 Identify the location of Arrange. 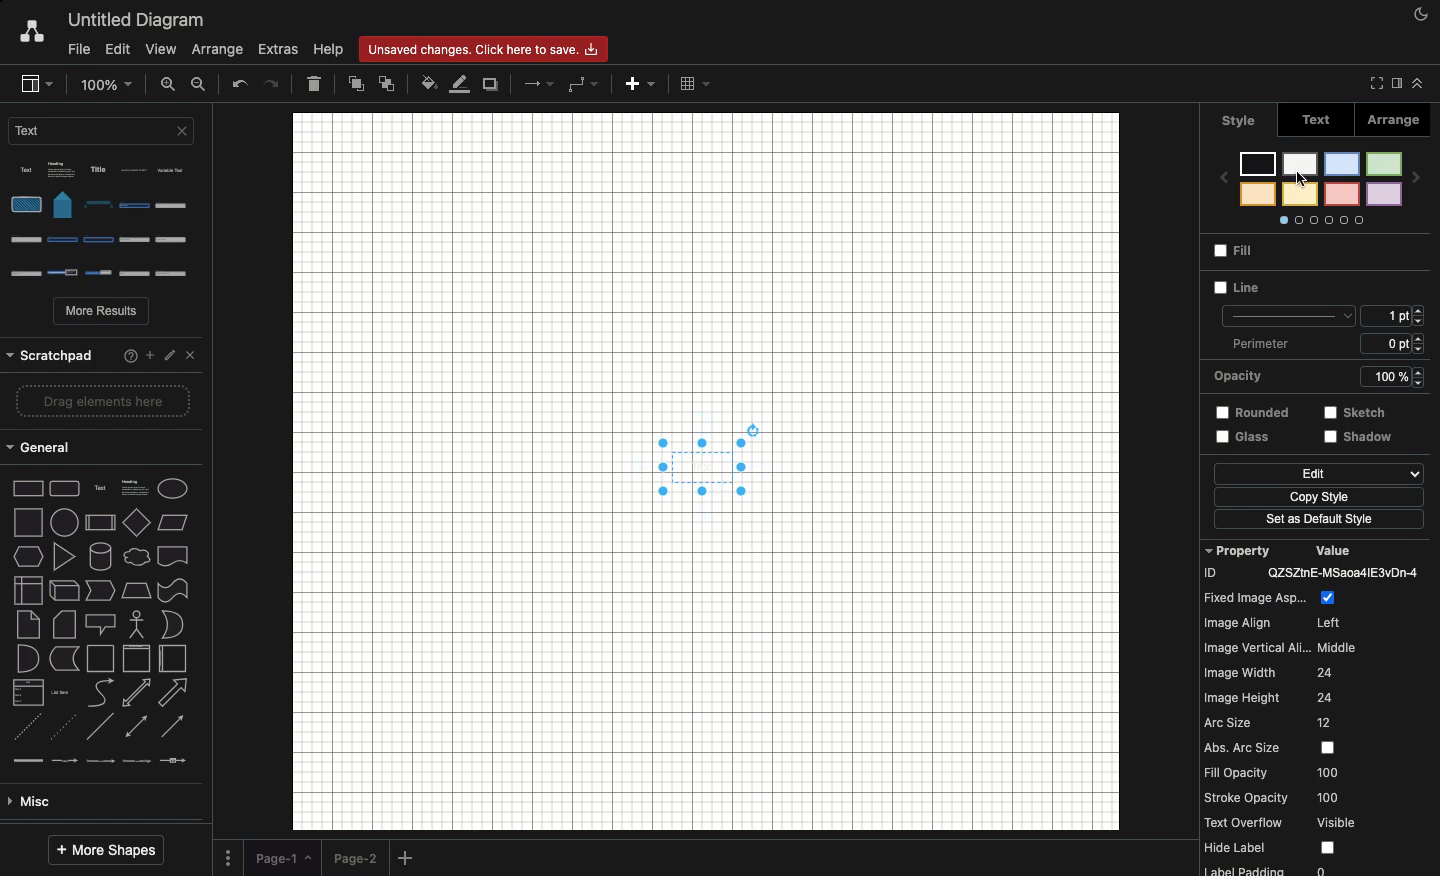
(220, 48).